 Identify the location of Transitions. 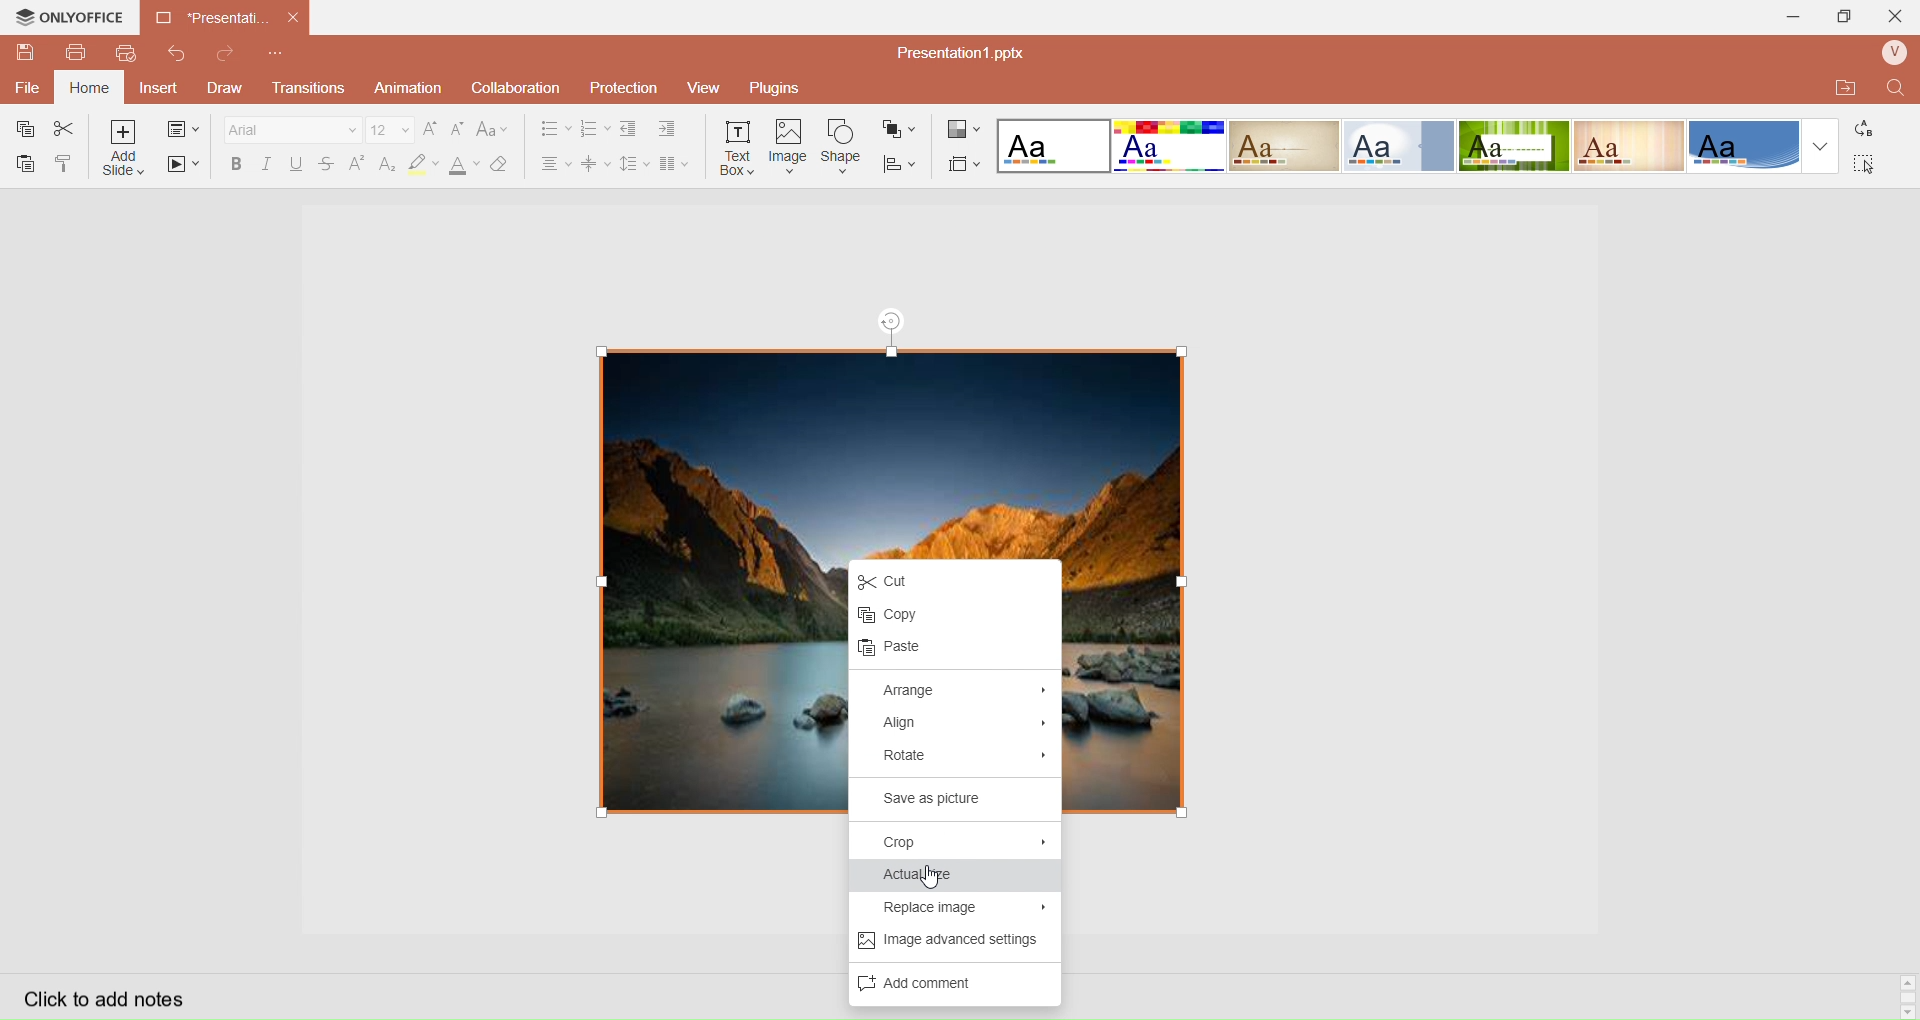
(307, 88).